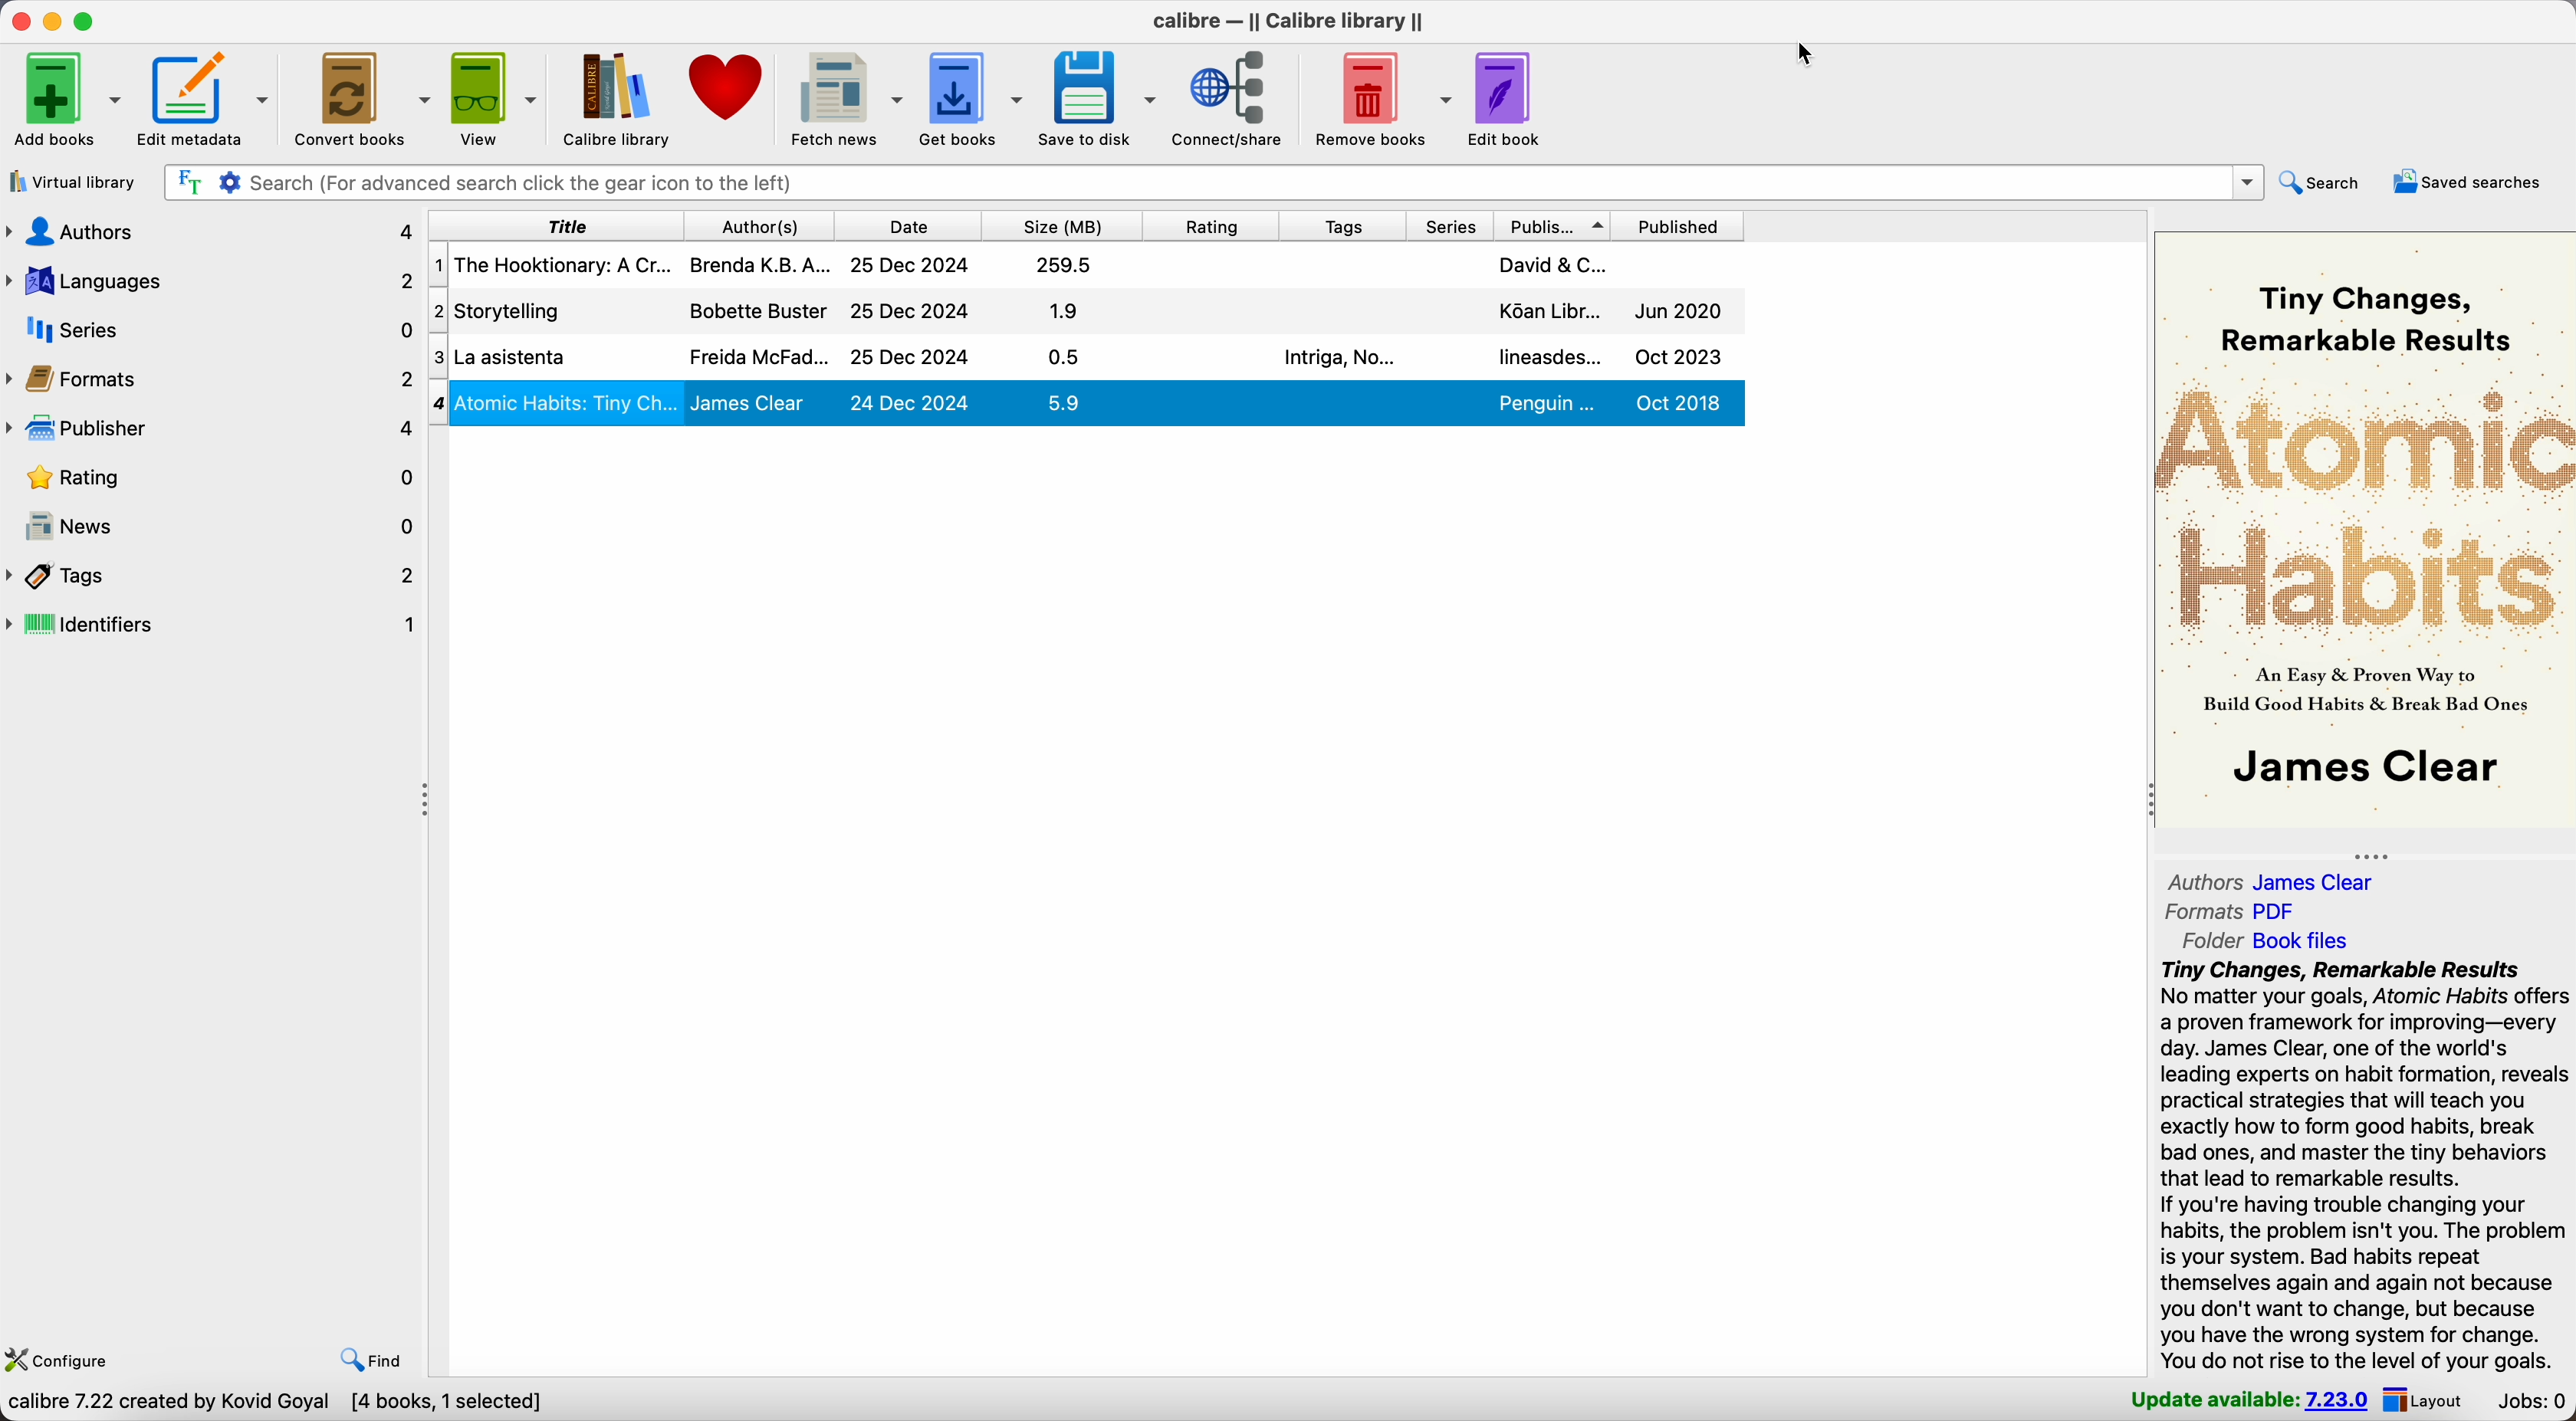 This screenshot has width=2576, height=1421. Describe the element at coordinates (64, 1356) in the screenshot. I see `configure` at that location.